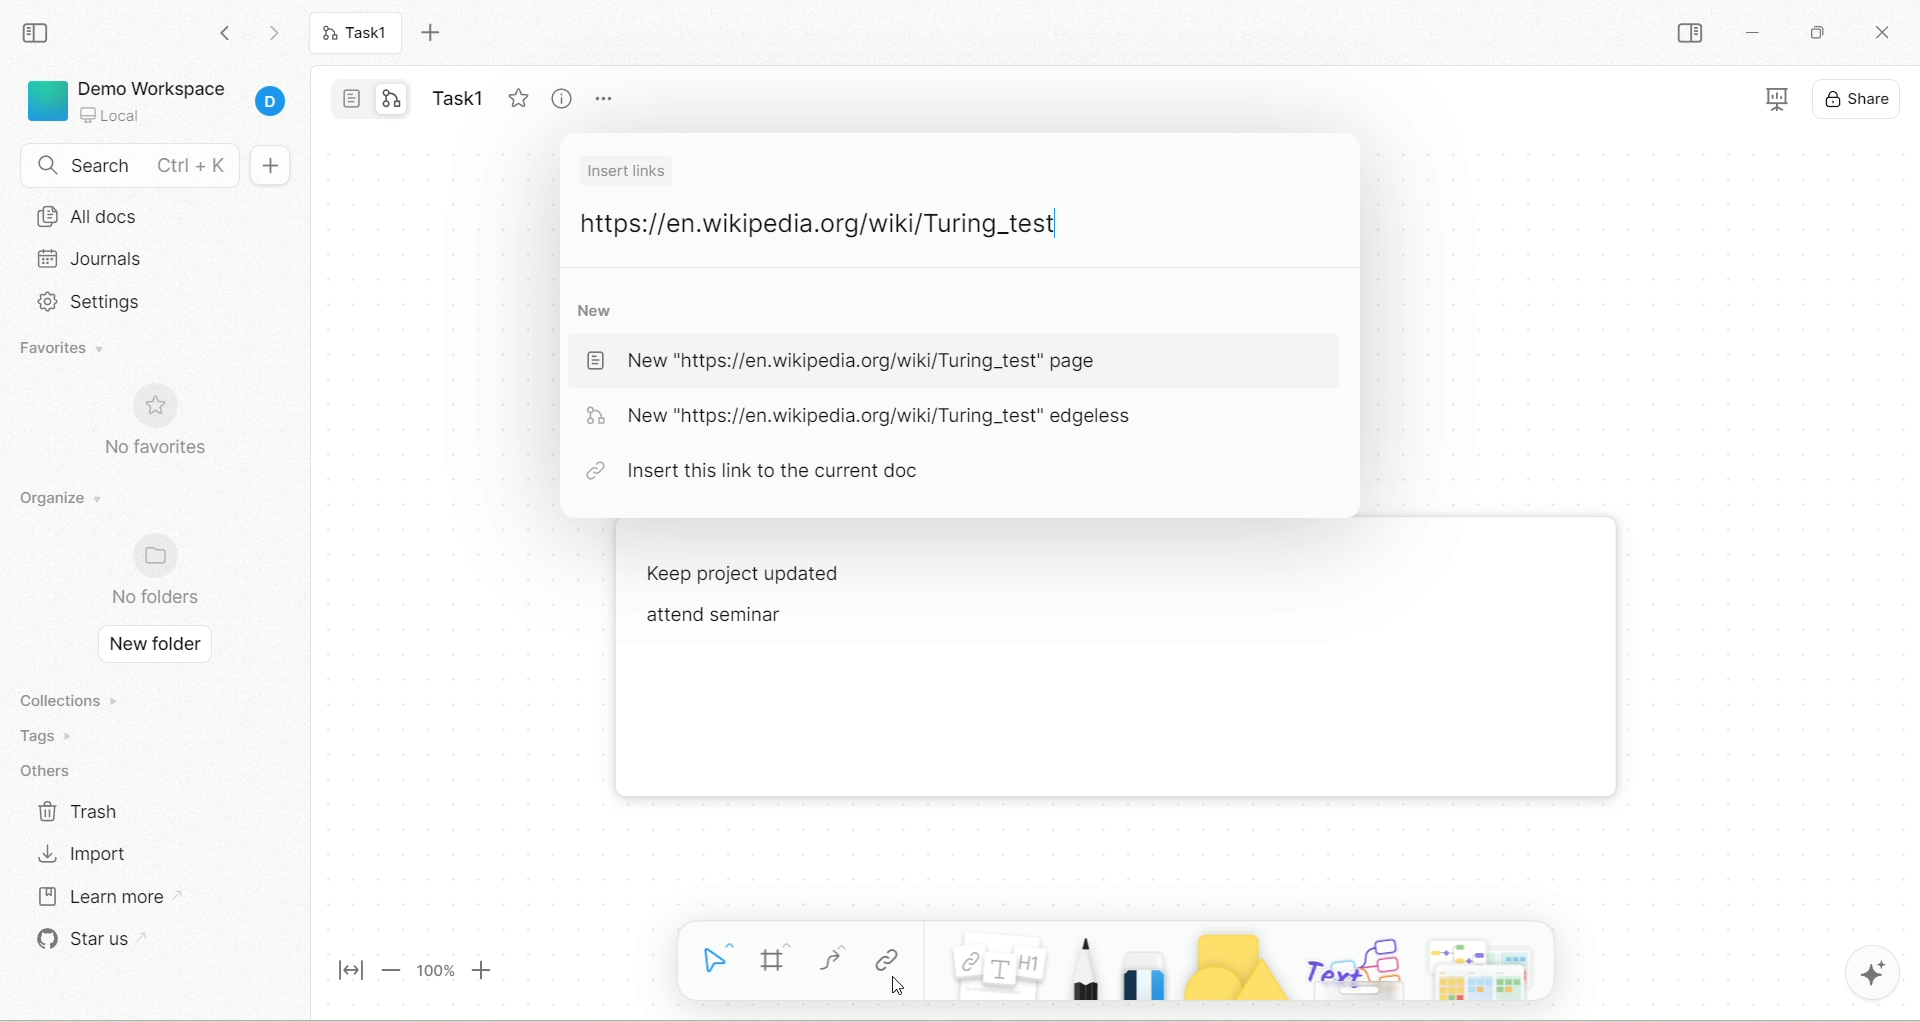 This screenshot has width=1920, height=1022. Describe the element at coordinates (58, 736) in the screenshot. I see `tags` at that location.